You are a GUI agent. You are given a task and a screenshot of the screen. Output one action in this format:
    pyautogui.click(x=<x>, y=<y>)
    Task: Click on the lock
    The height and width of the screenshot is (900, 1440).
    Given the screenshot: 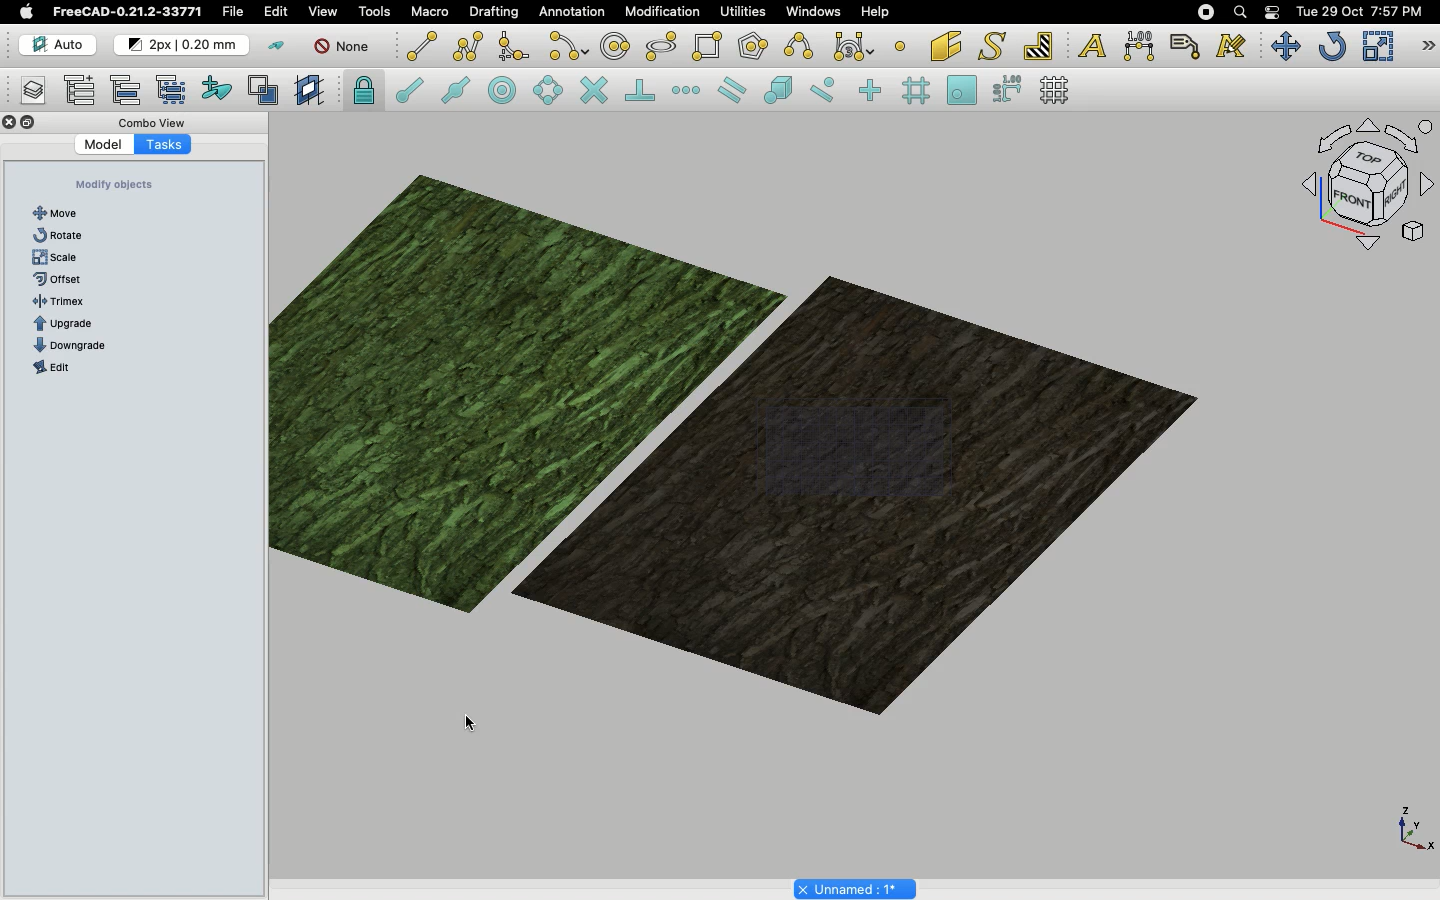 What is the action you would take?
    pyautogui.click(x=365, y=93)
    